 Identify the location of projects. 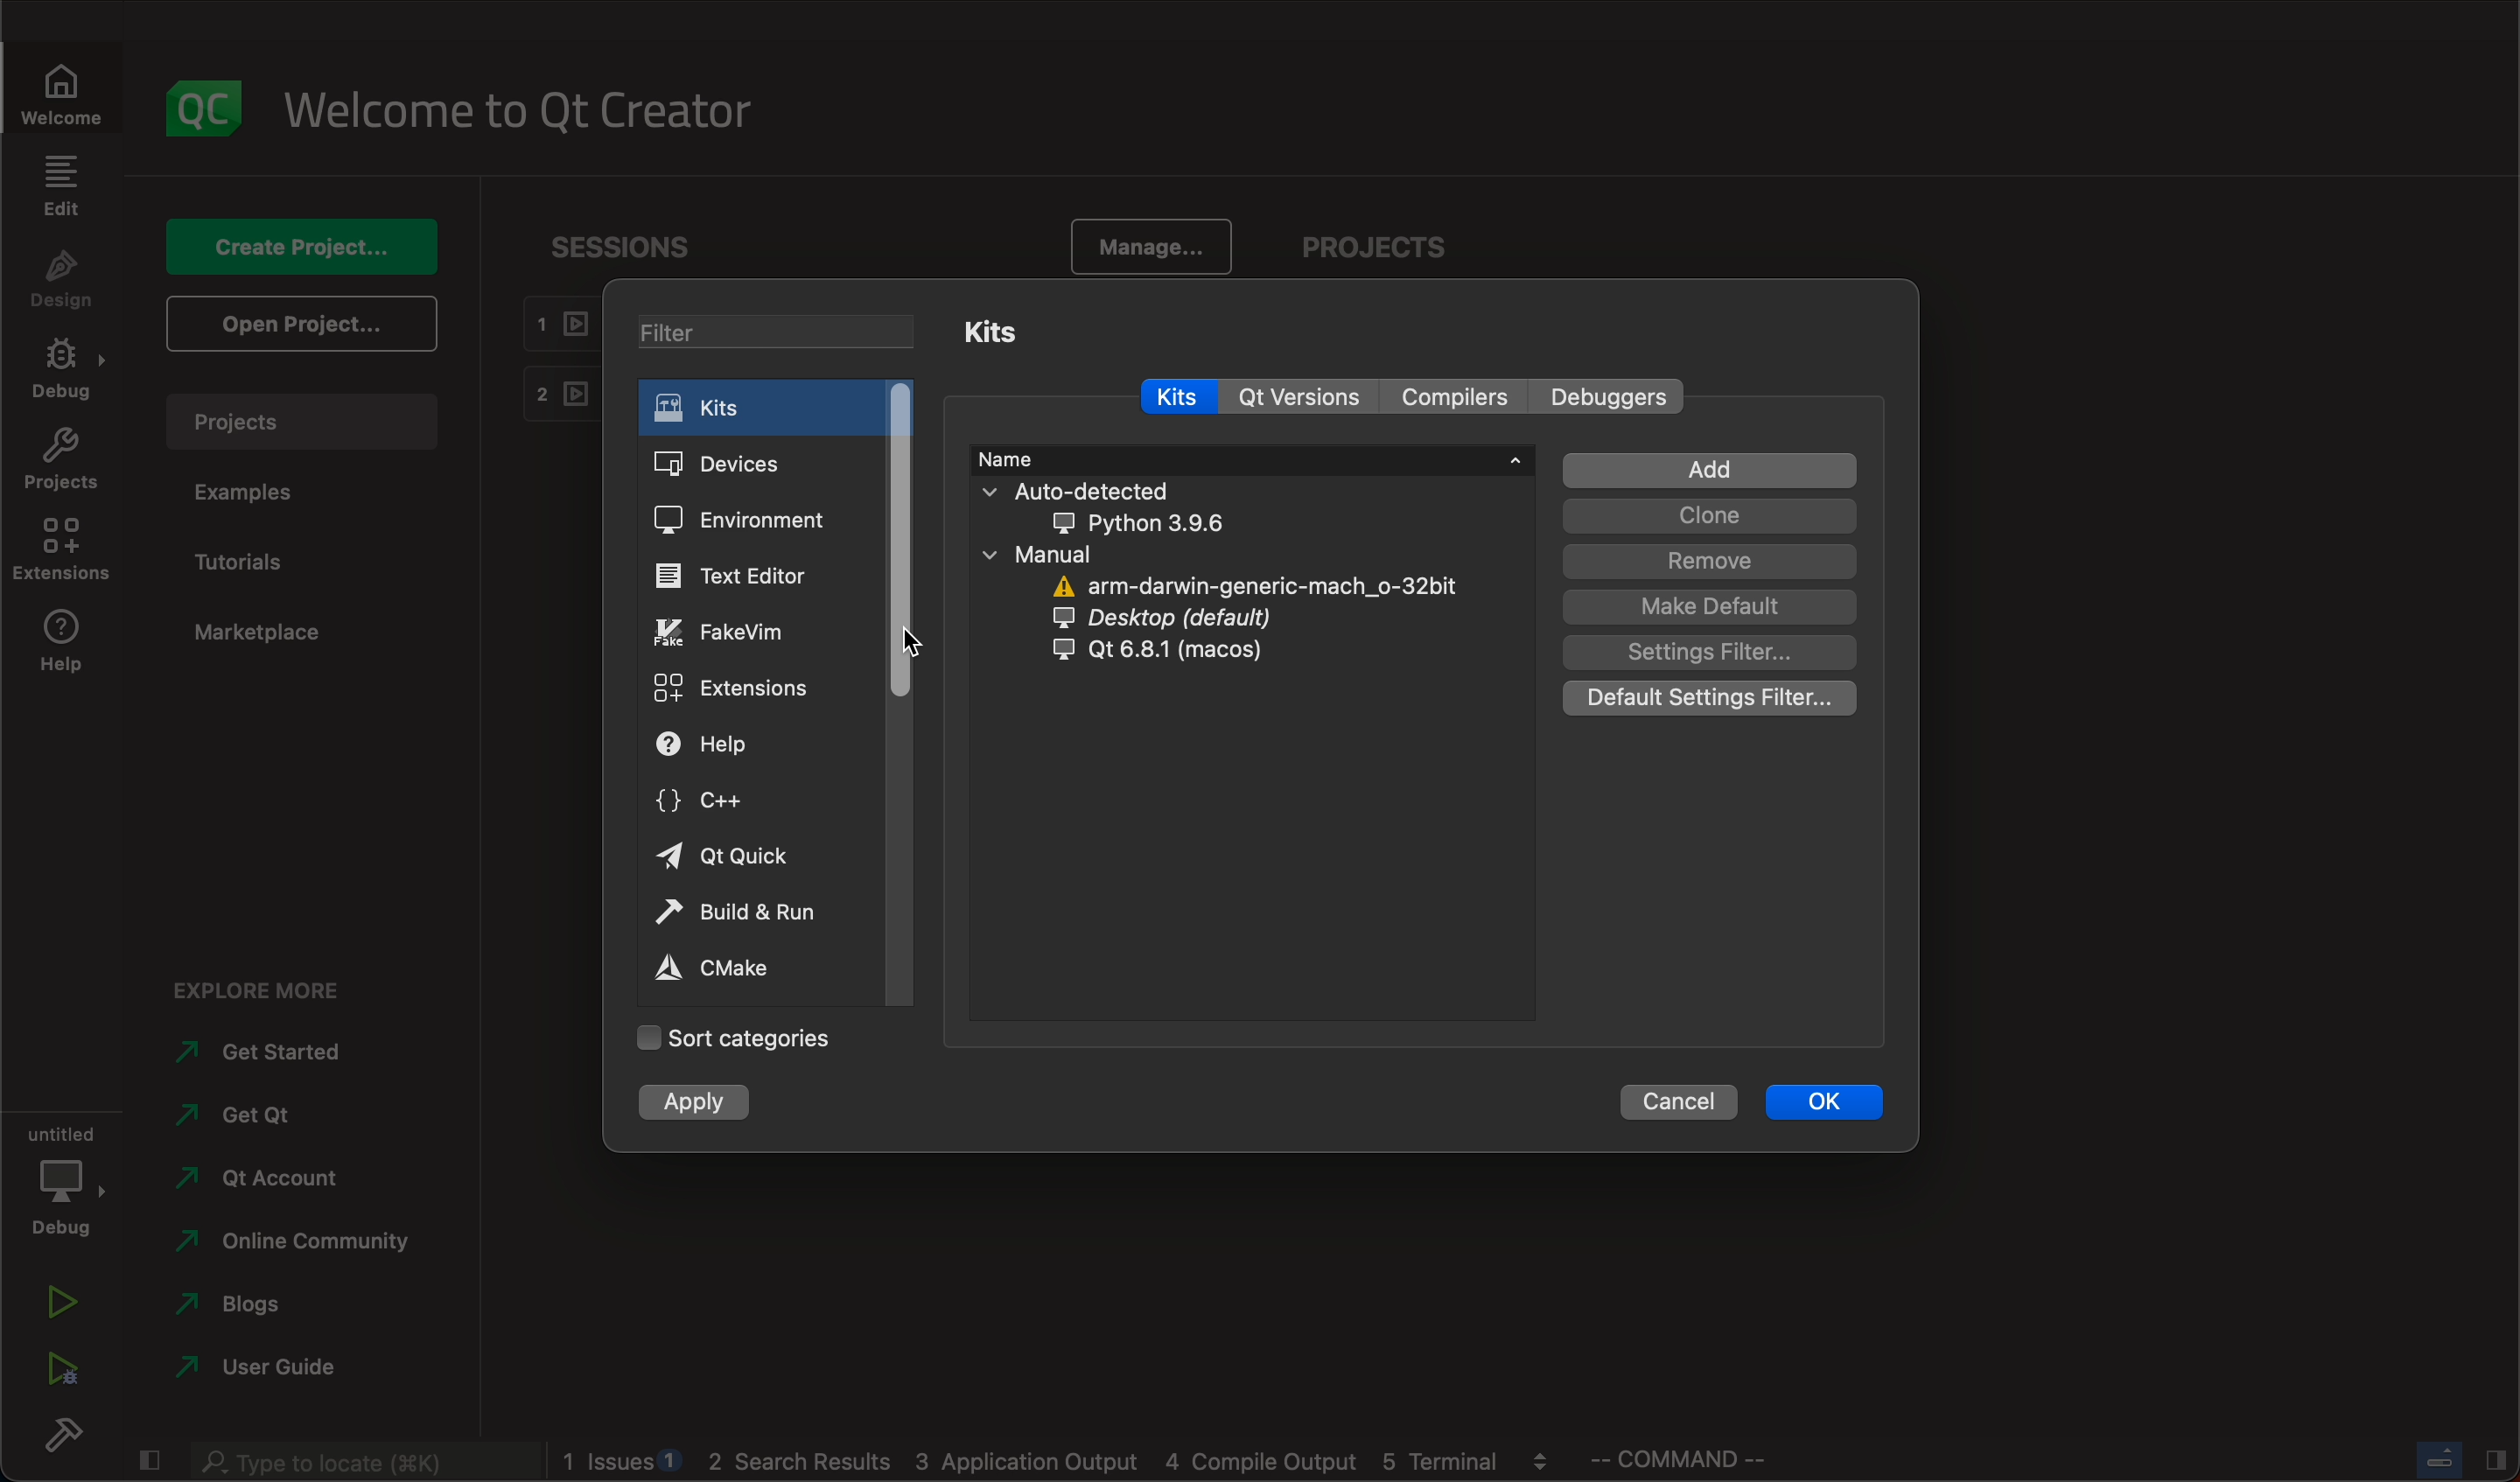
(62, 460).